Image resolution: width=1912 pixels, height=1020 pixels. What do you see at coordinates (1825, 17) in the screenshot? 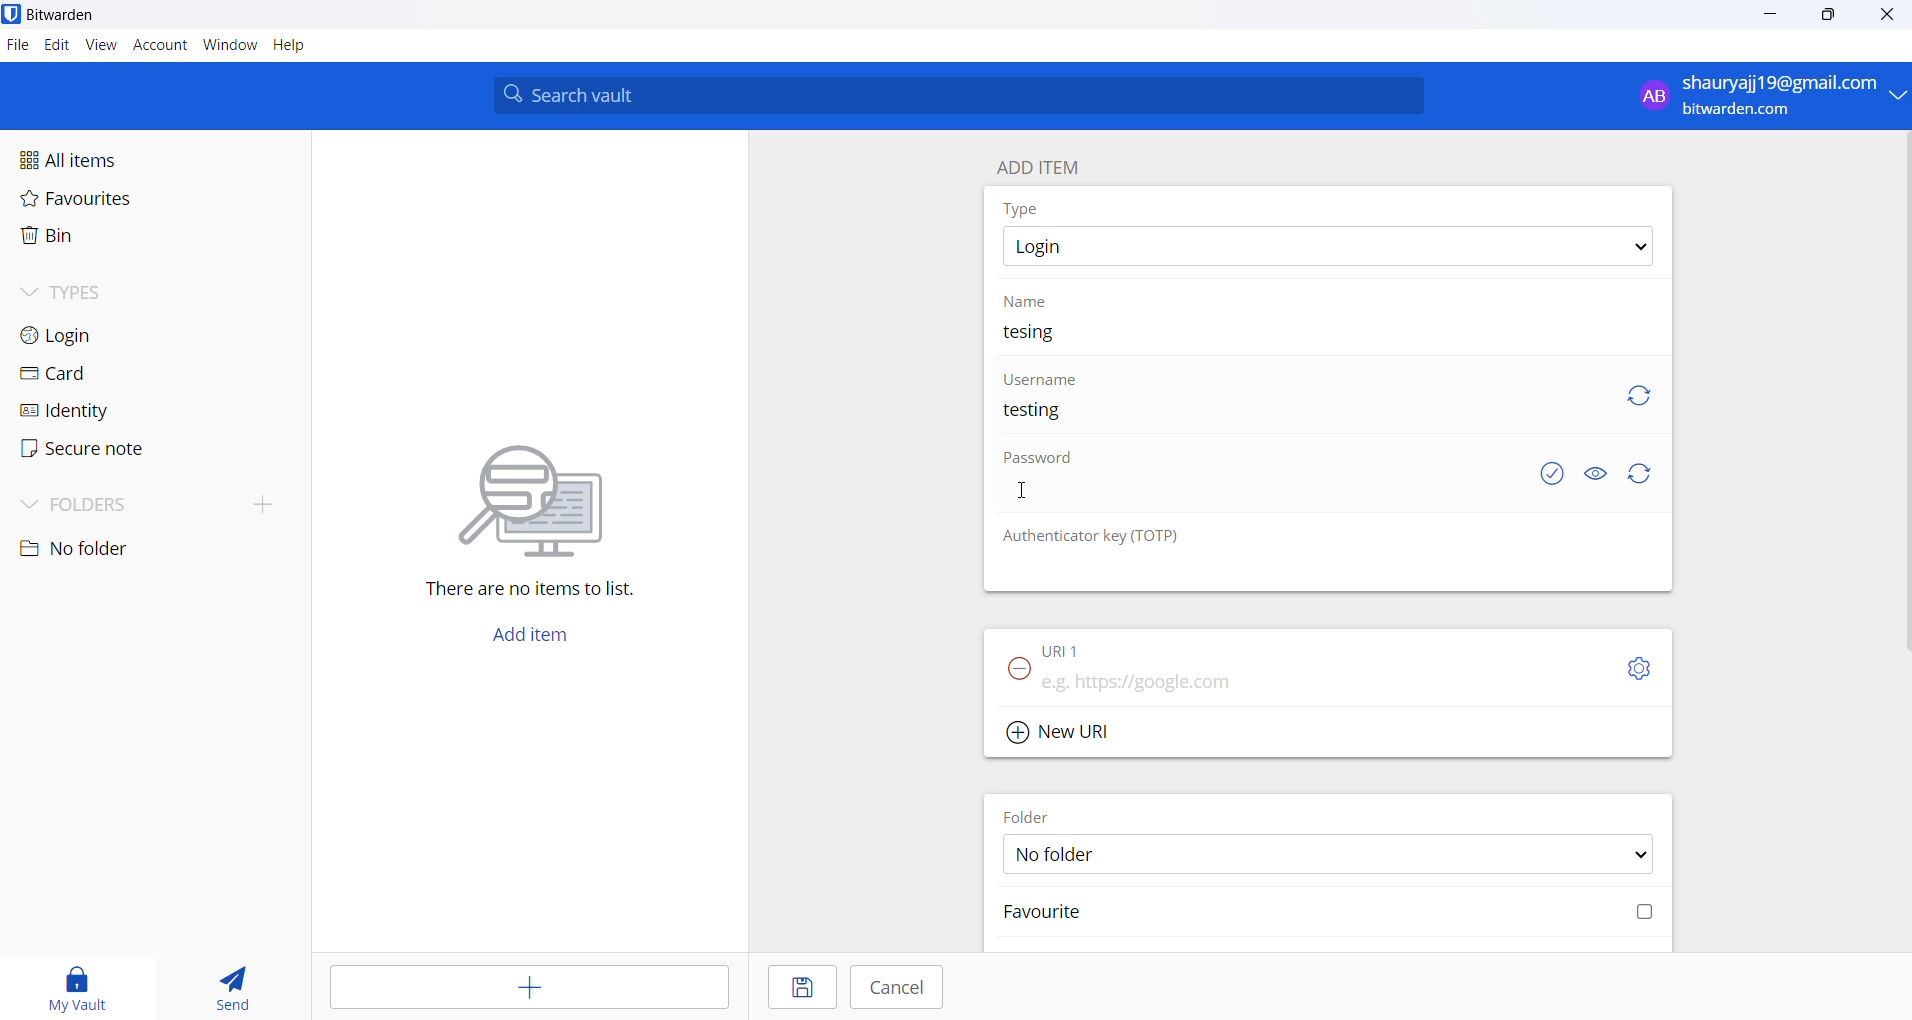
I see `maximize` at bounding box center [1825, 17].